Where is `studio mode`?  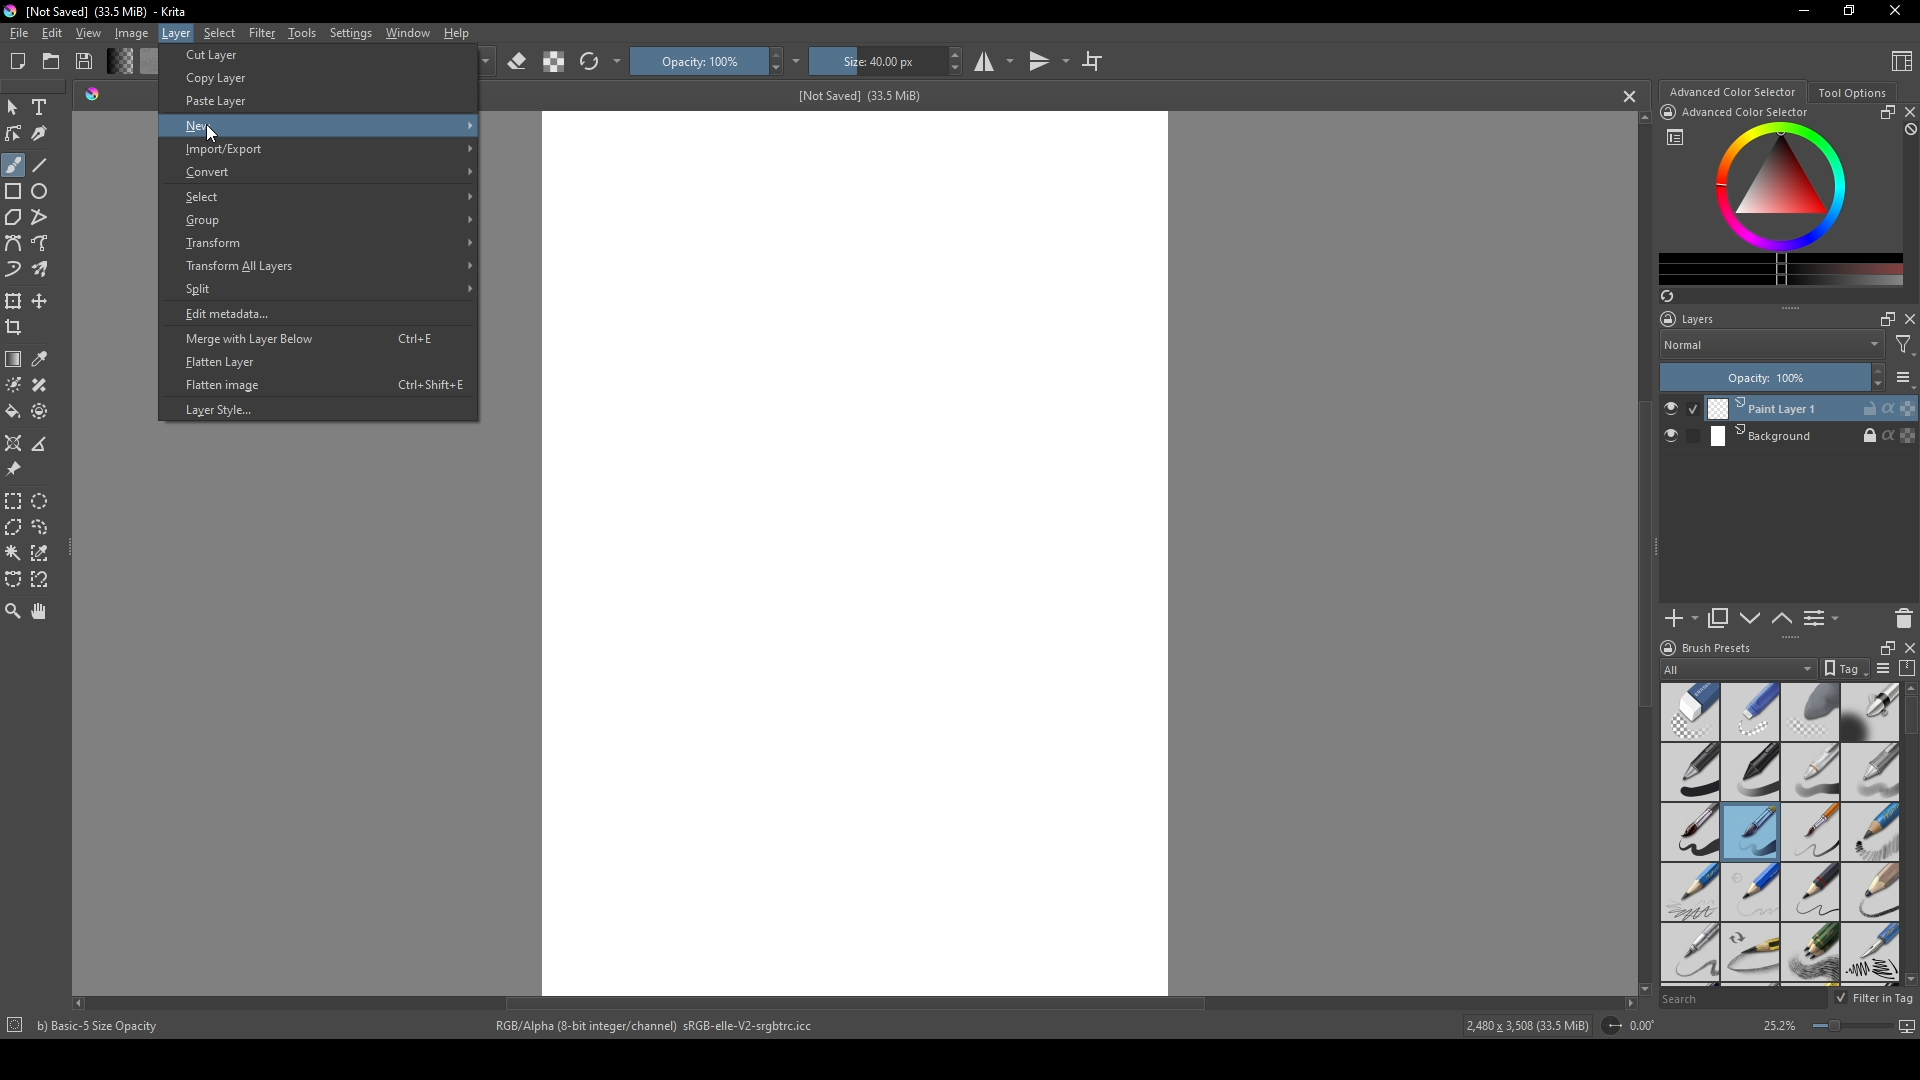
studio mode is located at coordinates (994, 61).